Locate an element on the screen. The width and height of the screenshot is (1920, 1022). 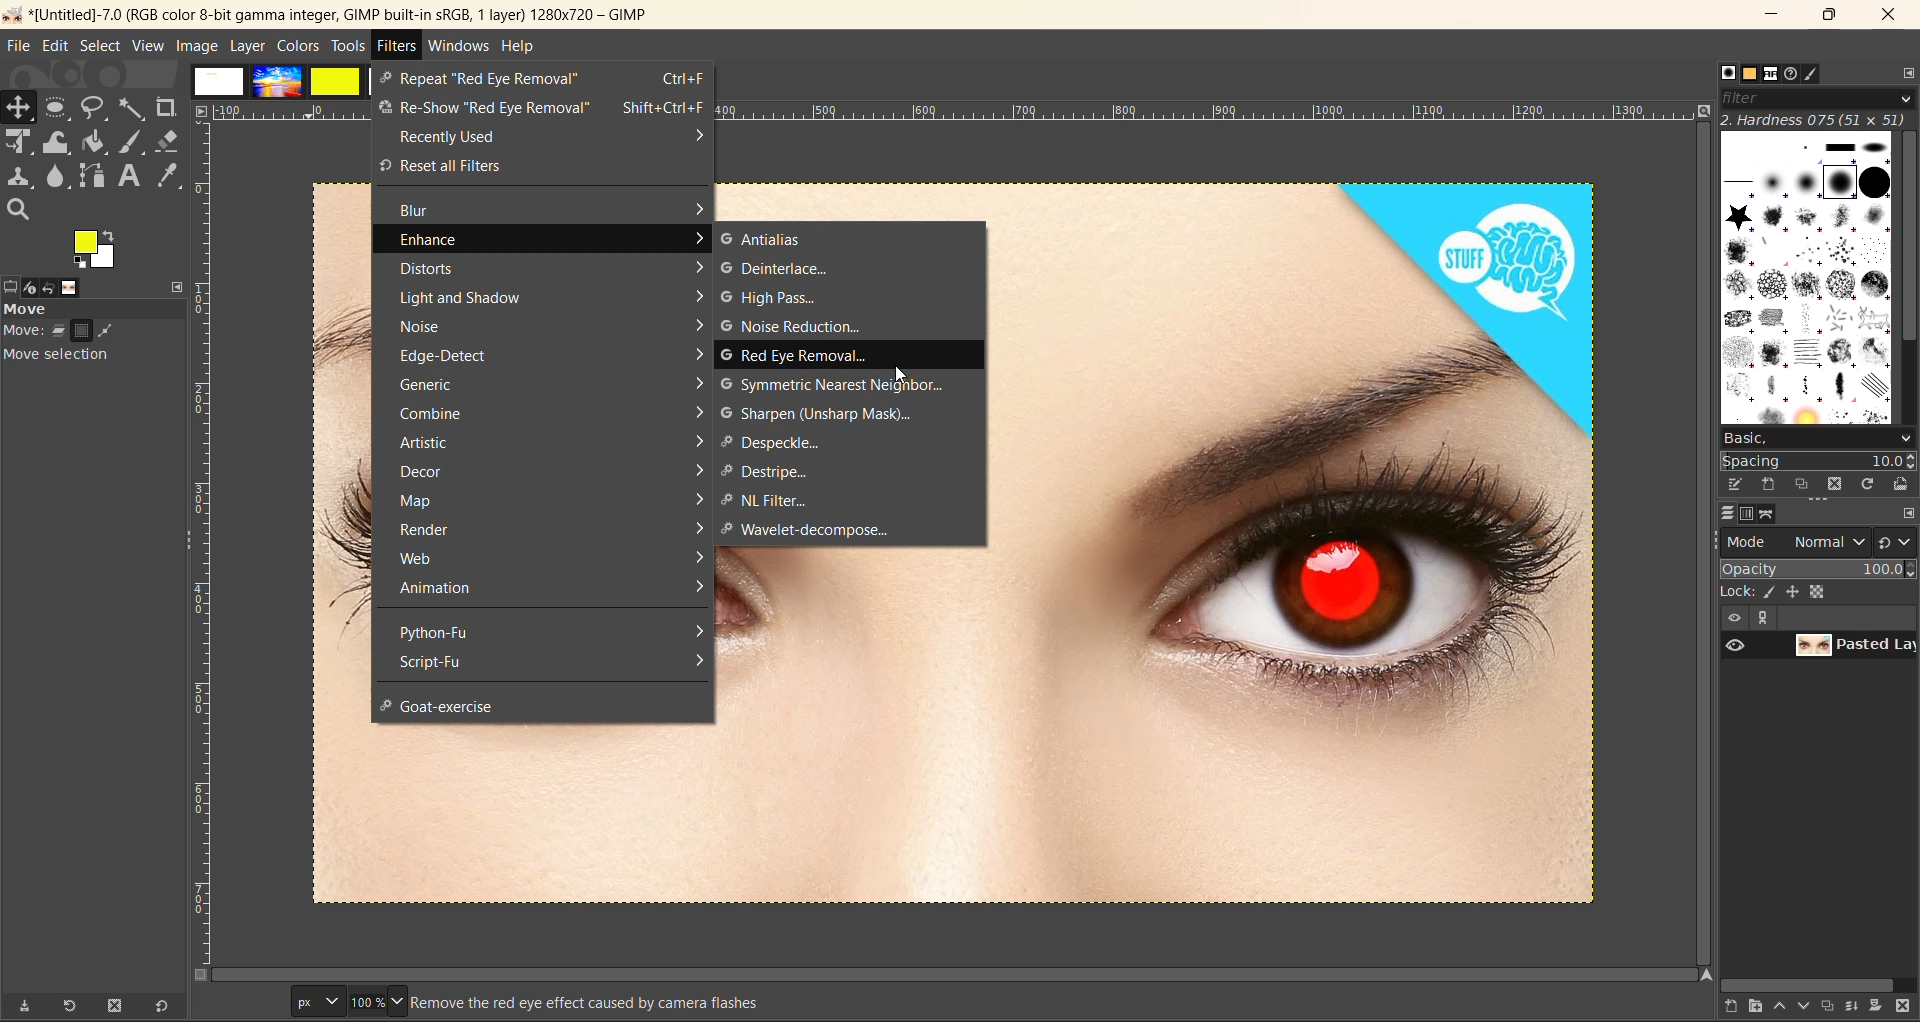
reset all filters is located at coordinates (547, 164).